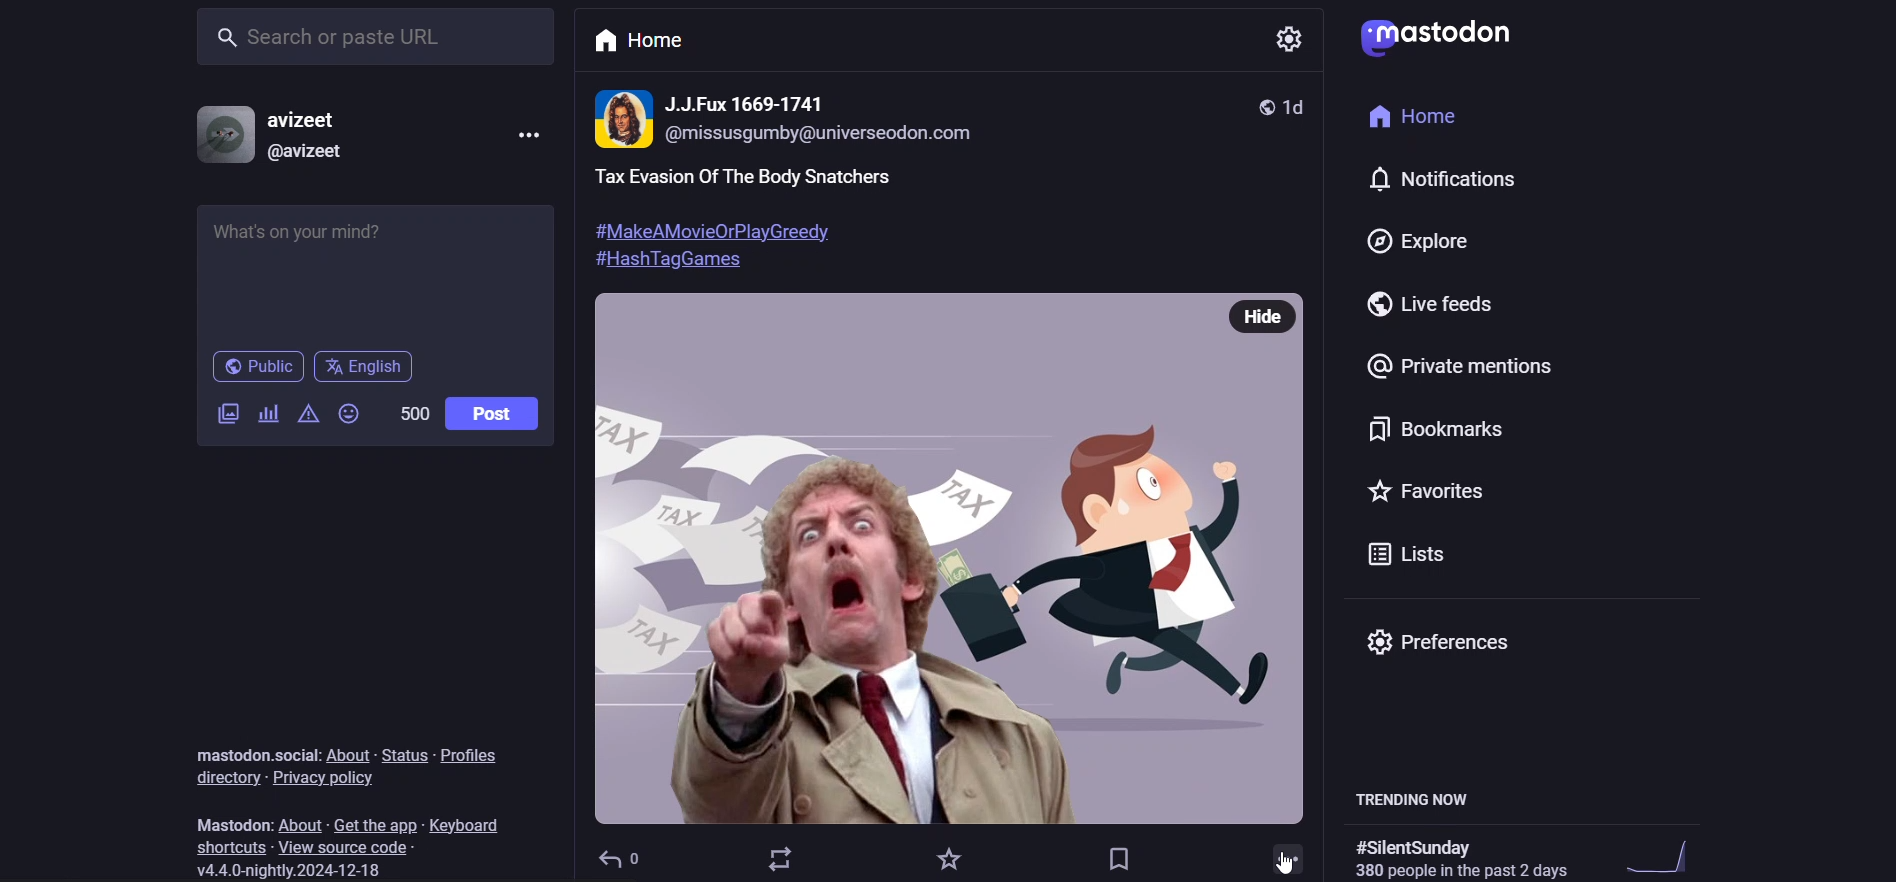 This screenshot has width=1896, height=882. I want to click on trending now, so click(1412, 795).